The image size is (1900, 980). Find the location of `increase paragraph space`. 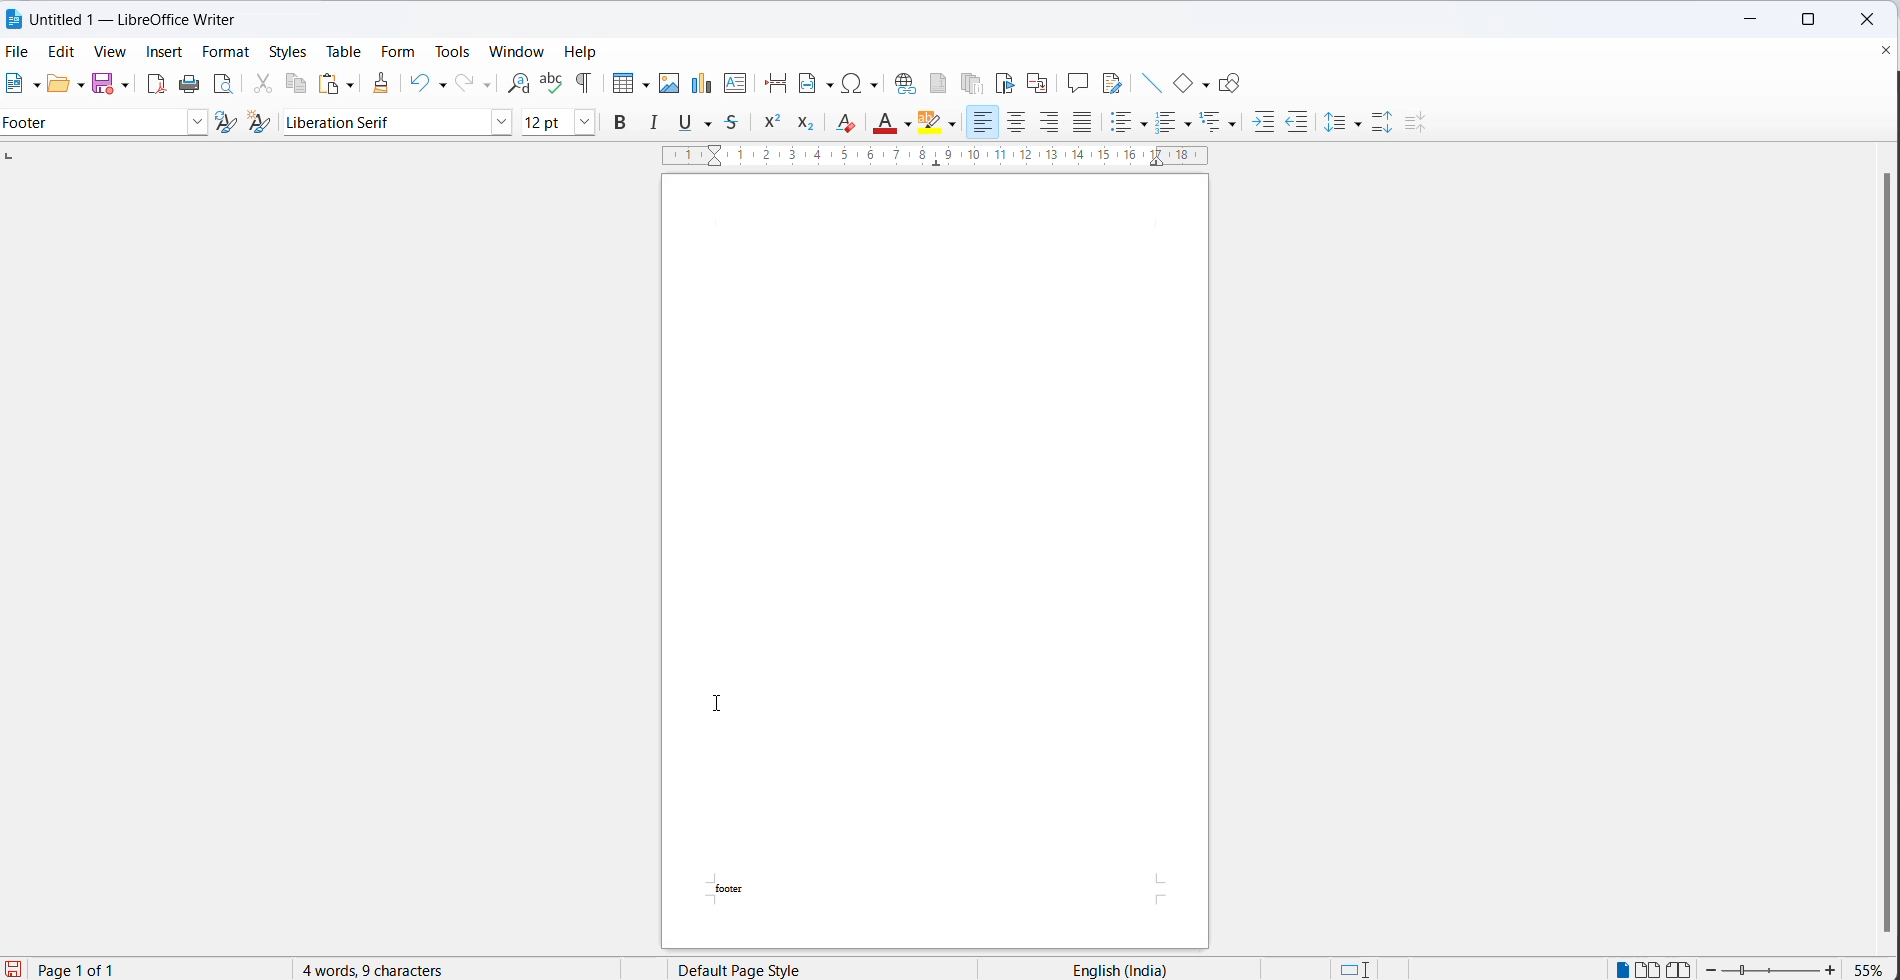

increase paragraph space is located at coordinates (1382, 120).